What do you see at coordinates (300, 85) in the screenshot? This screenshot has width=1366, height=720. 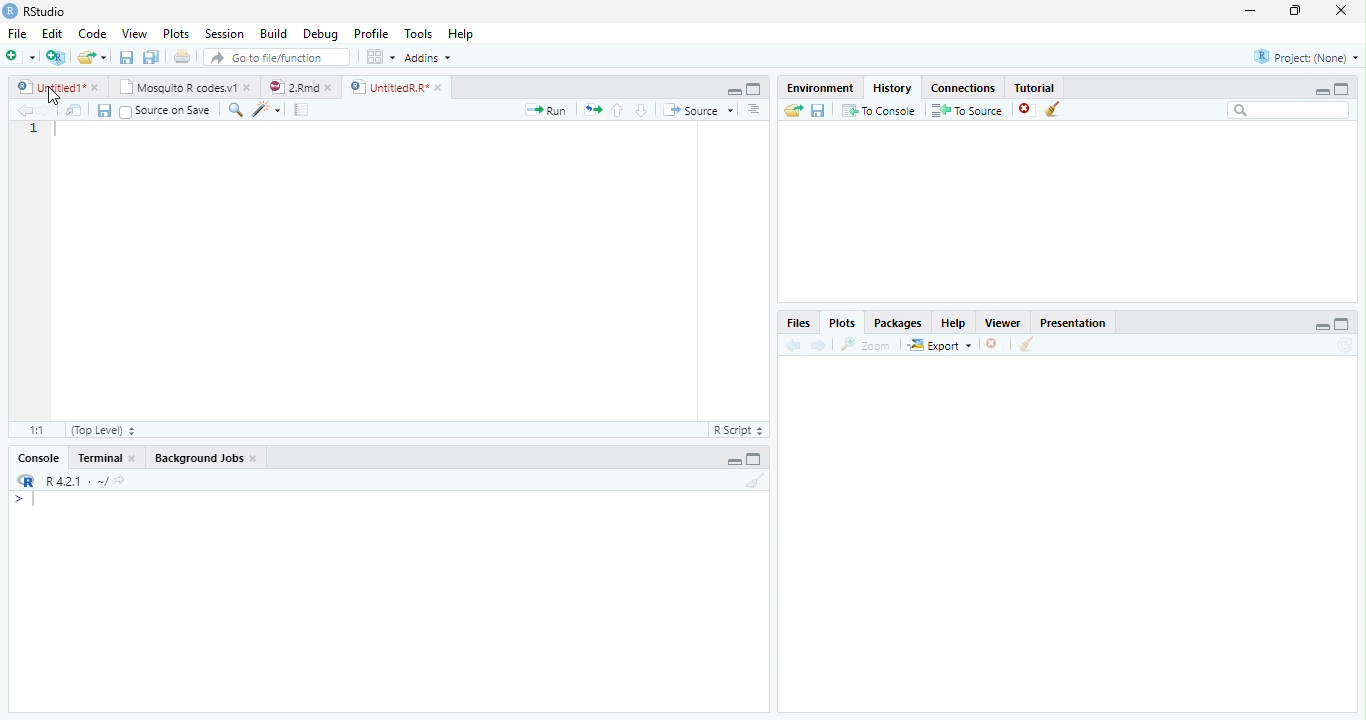 I see `2 Rmd` at bounding box center [300, 85].